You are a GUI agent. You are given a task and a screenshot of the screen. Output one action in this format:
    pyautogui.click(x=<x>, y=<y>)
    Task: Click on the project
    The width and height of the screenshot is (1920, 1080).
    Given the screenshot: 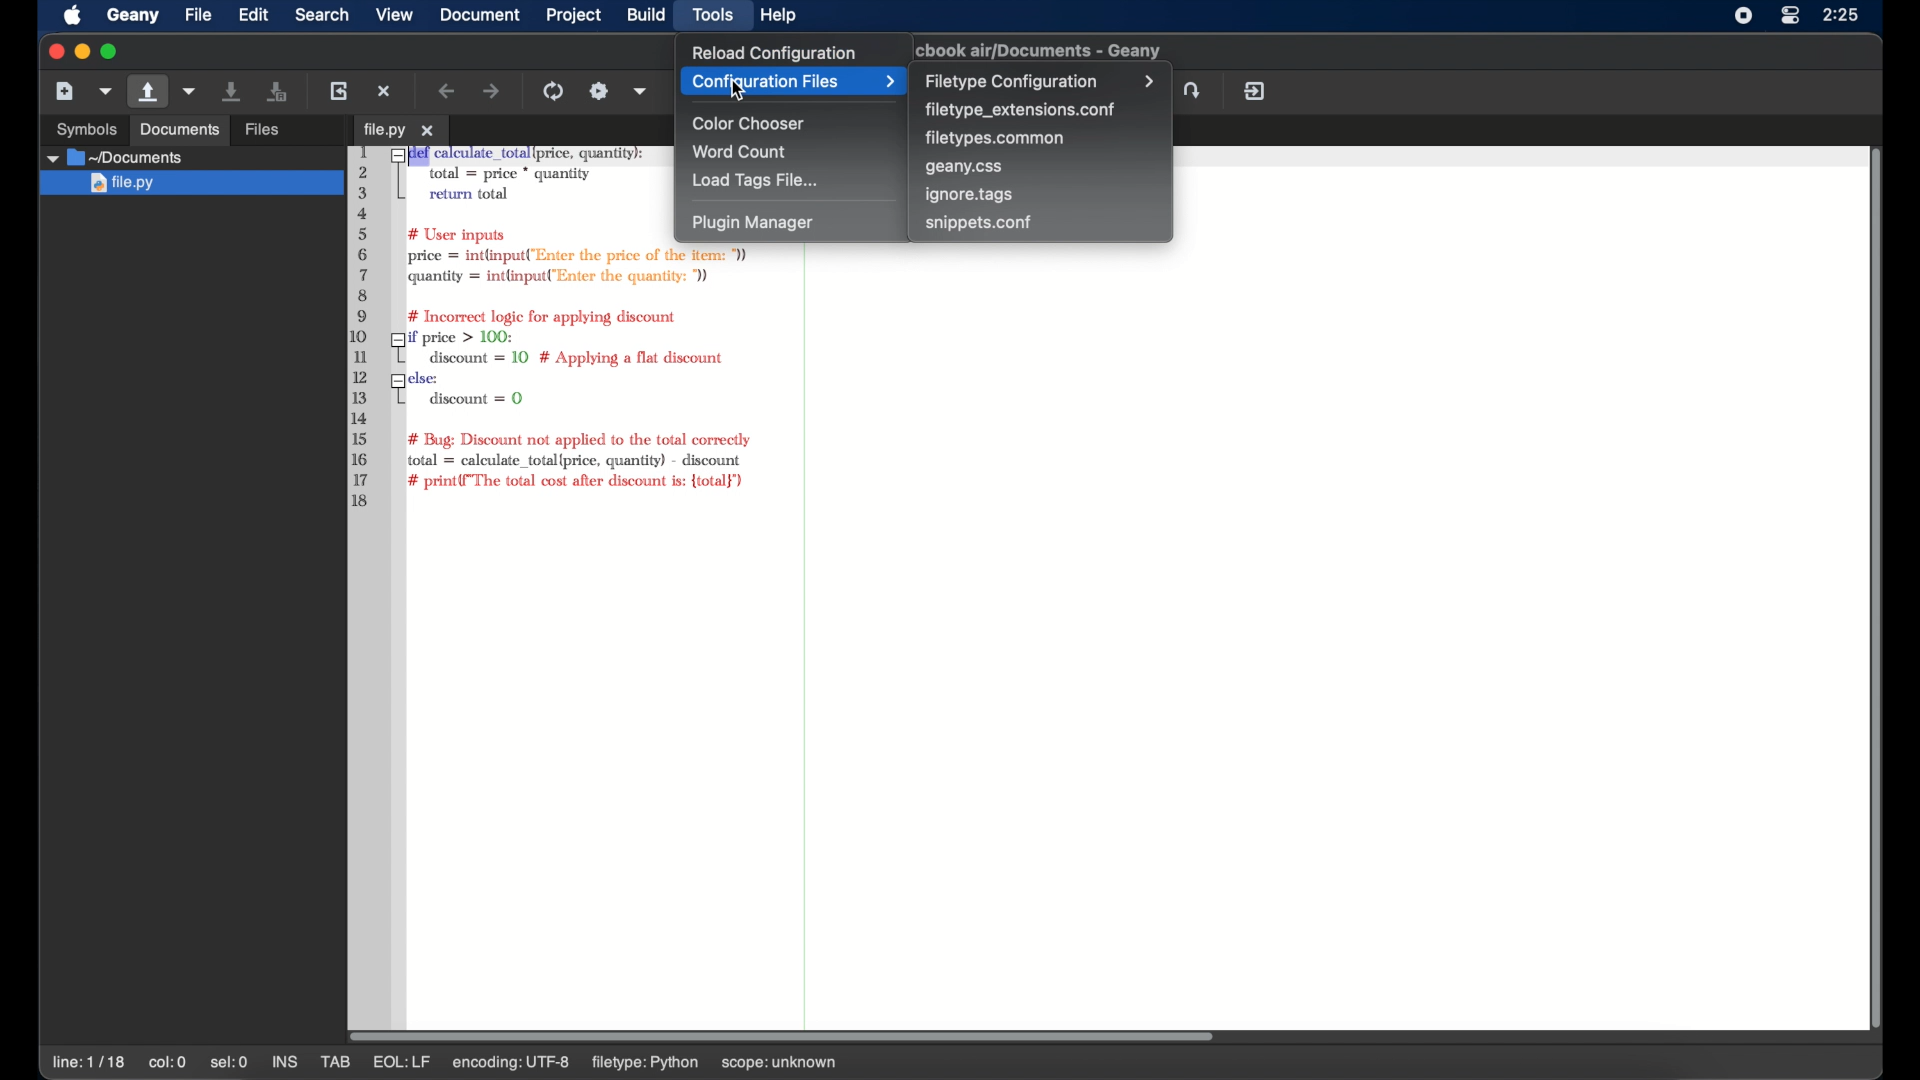 What is the action you would take?
    pyautogui.click(x=575, y=15)
    